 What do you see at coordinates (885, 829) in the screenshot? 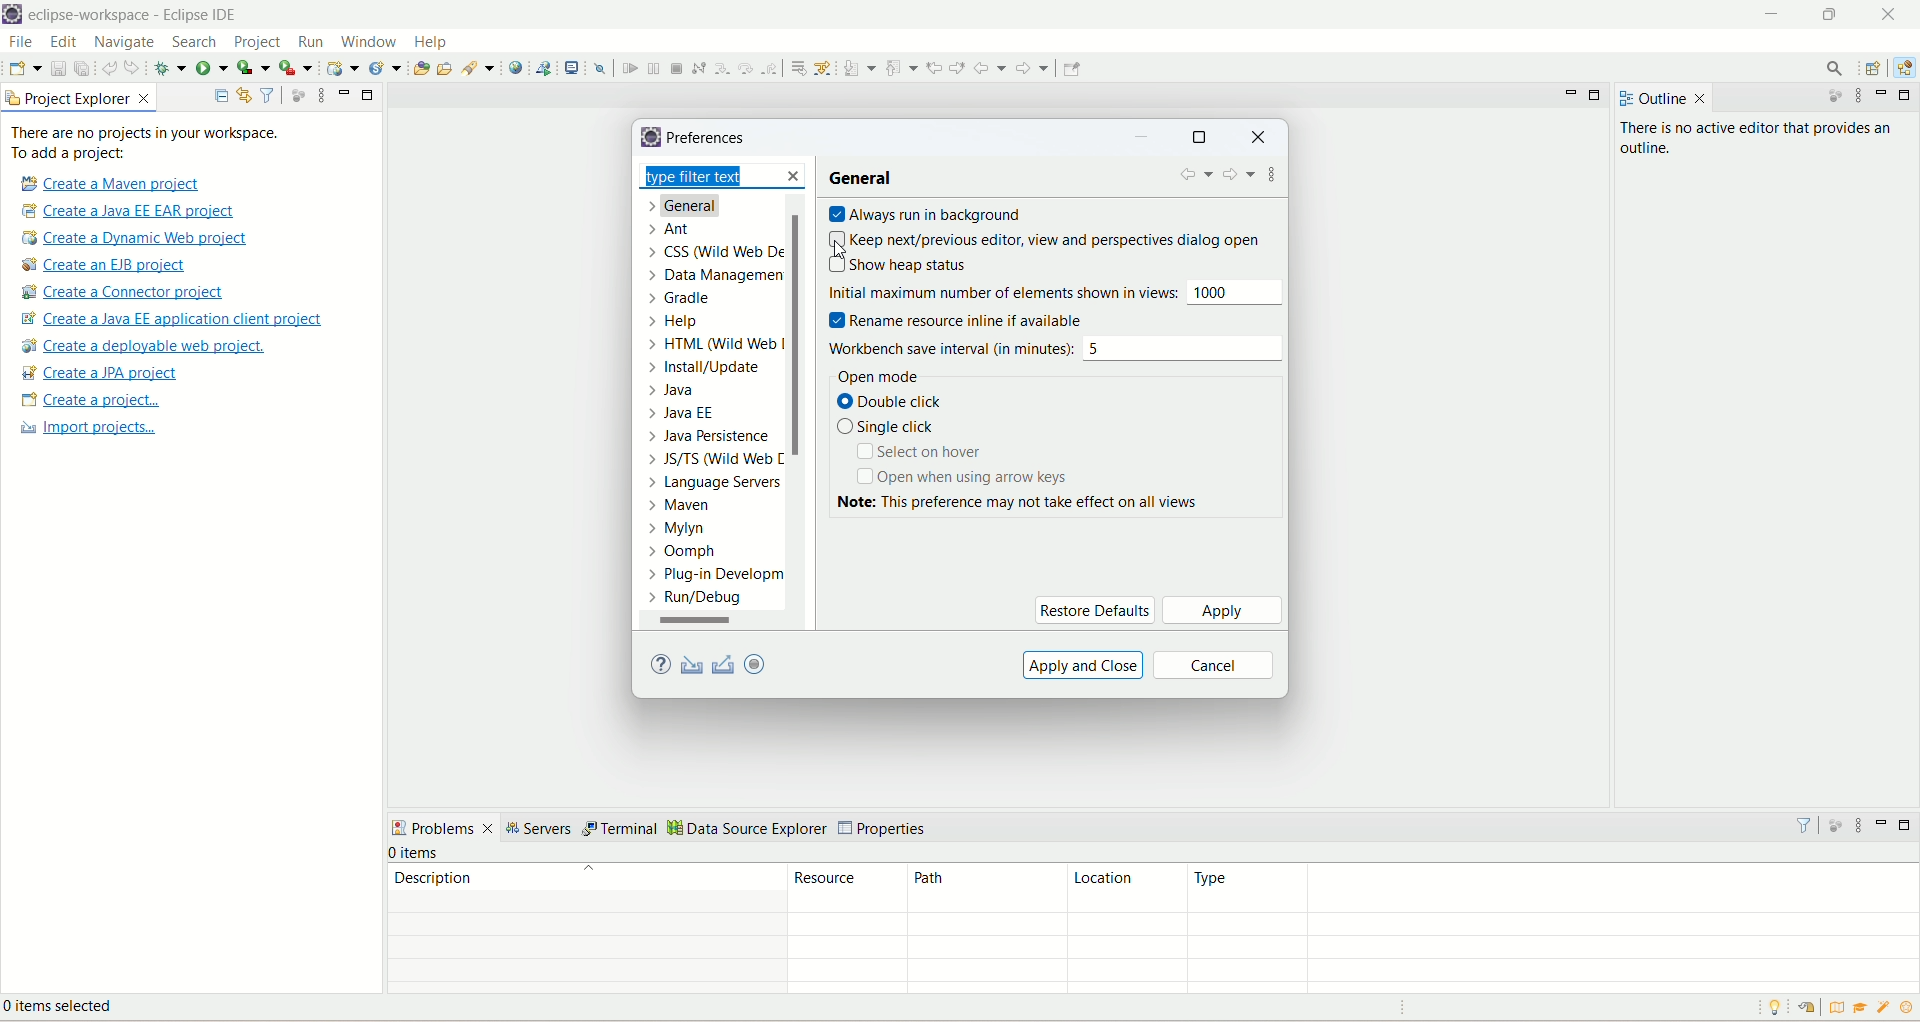
I see `properties` at bounding box center [885, 829].